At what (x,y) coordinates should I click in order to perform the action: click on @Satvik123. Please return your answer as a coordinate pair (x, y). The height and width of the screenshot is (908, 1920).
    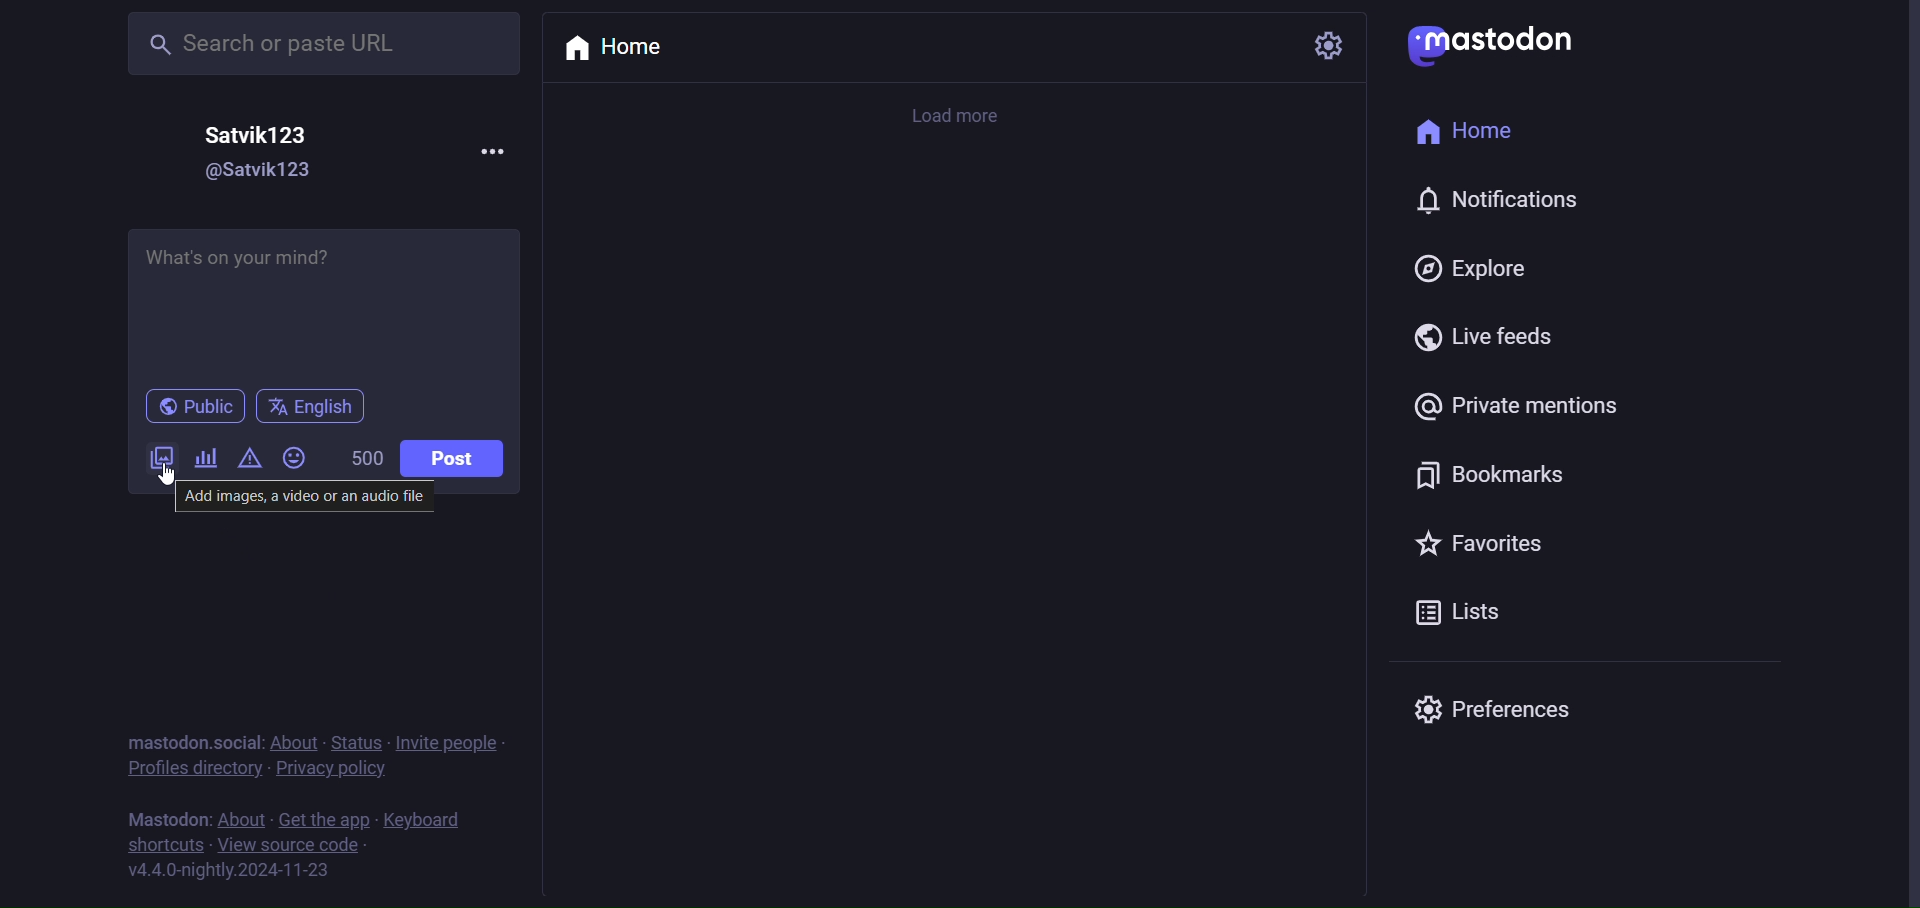
    Looking at the image, I should click on (271, 171).